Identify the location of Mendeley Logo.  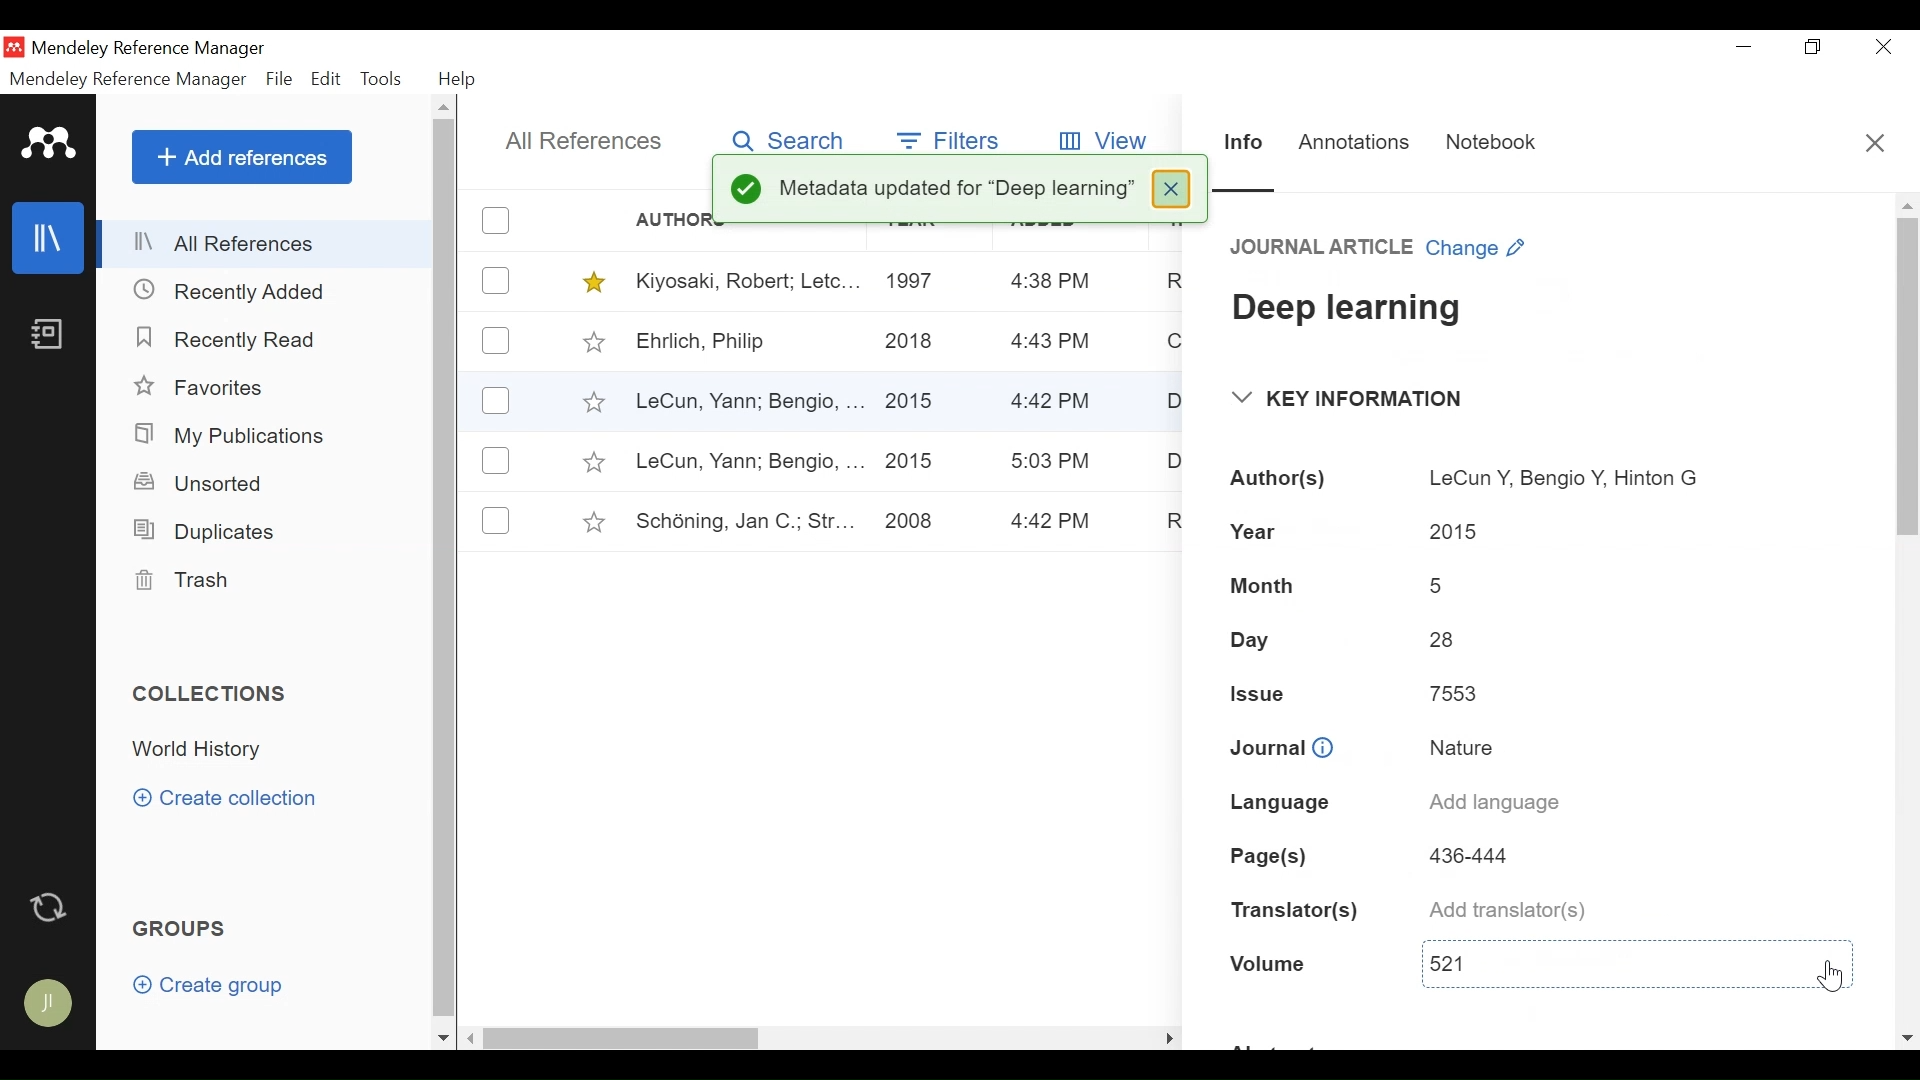
(49, 147).